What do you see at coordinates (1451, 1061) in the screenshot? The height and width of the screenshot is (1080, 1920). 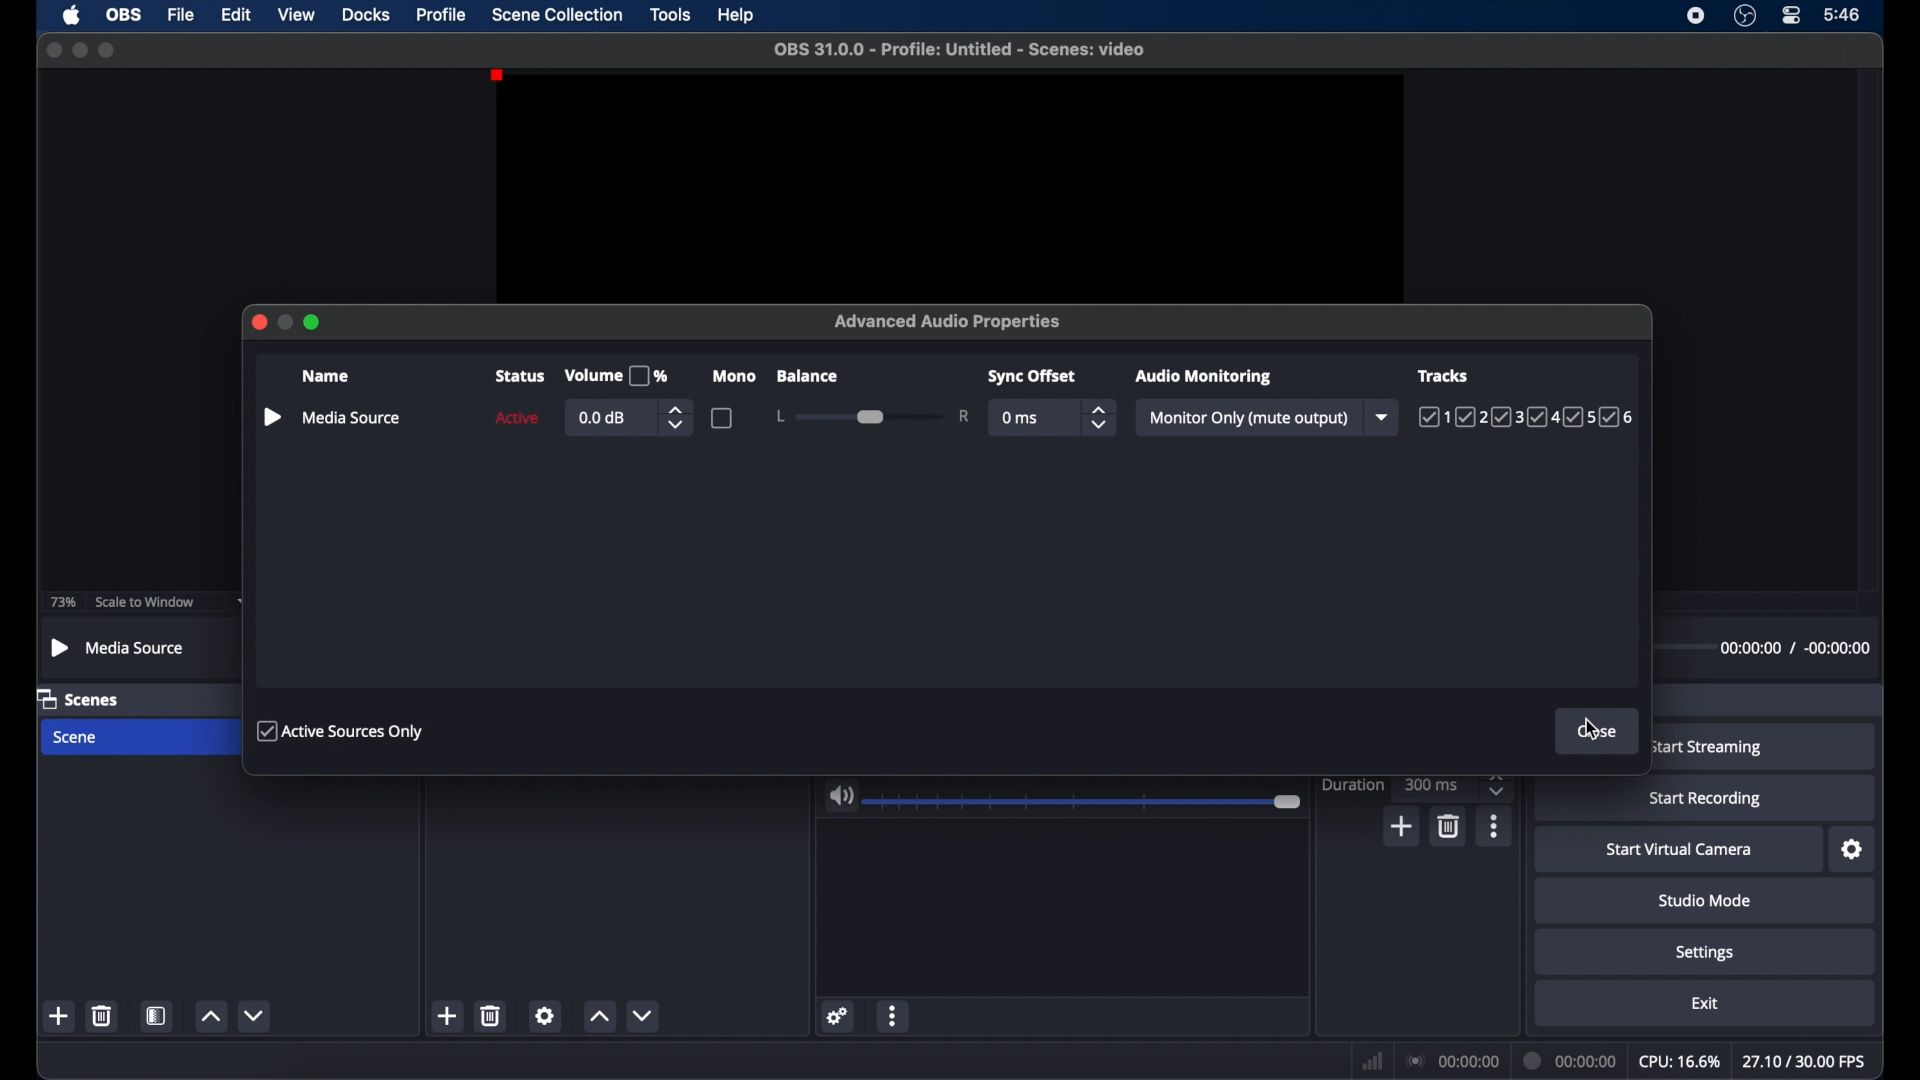 I see `connection` at bounding box center [1451, 1061].